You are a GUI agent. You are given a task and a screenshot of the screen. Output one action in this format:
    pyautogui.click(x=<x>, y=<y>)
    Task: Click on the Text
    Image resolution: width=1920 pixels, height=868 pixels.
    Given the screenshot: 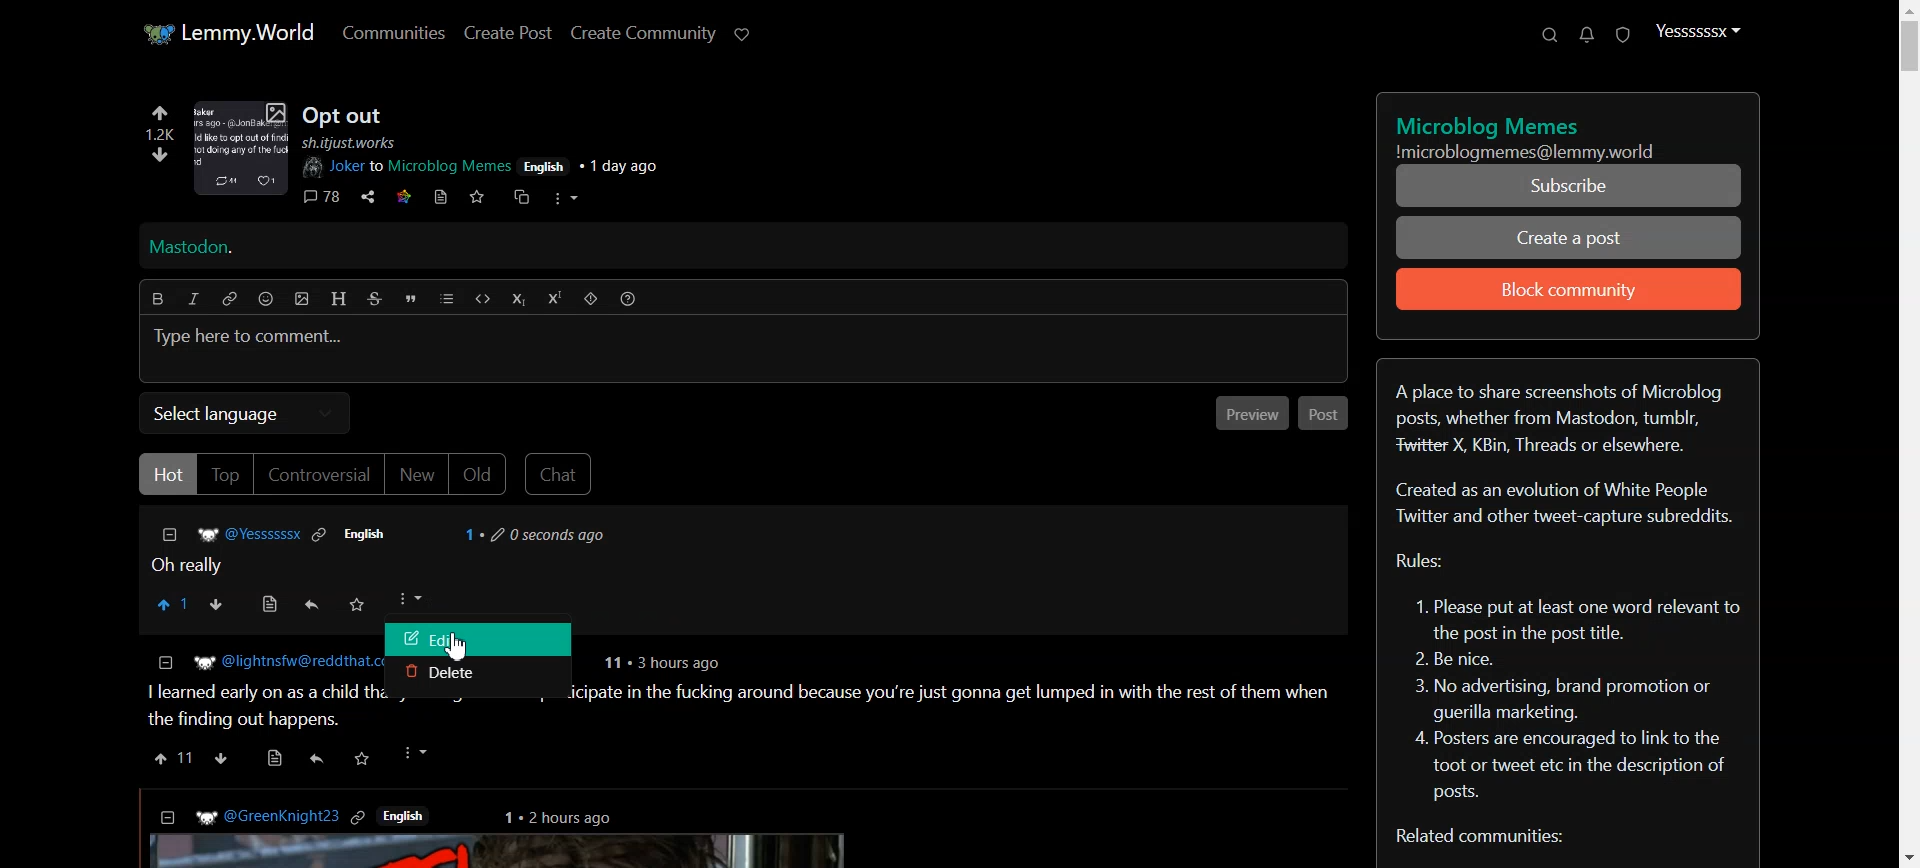 What is the action you would take?
    pyautogui.click(x=1570, y=603)
    